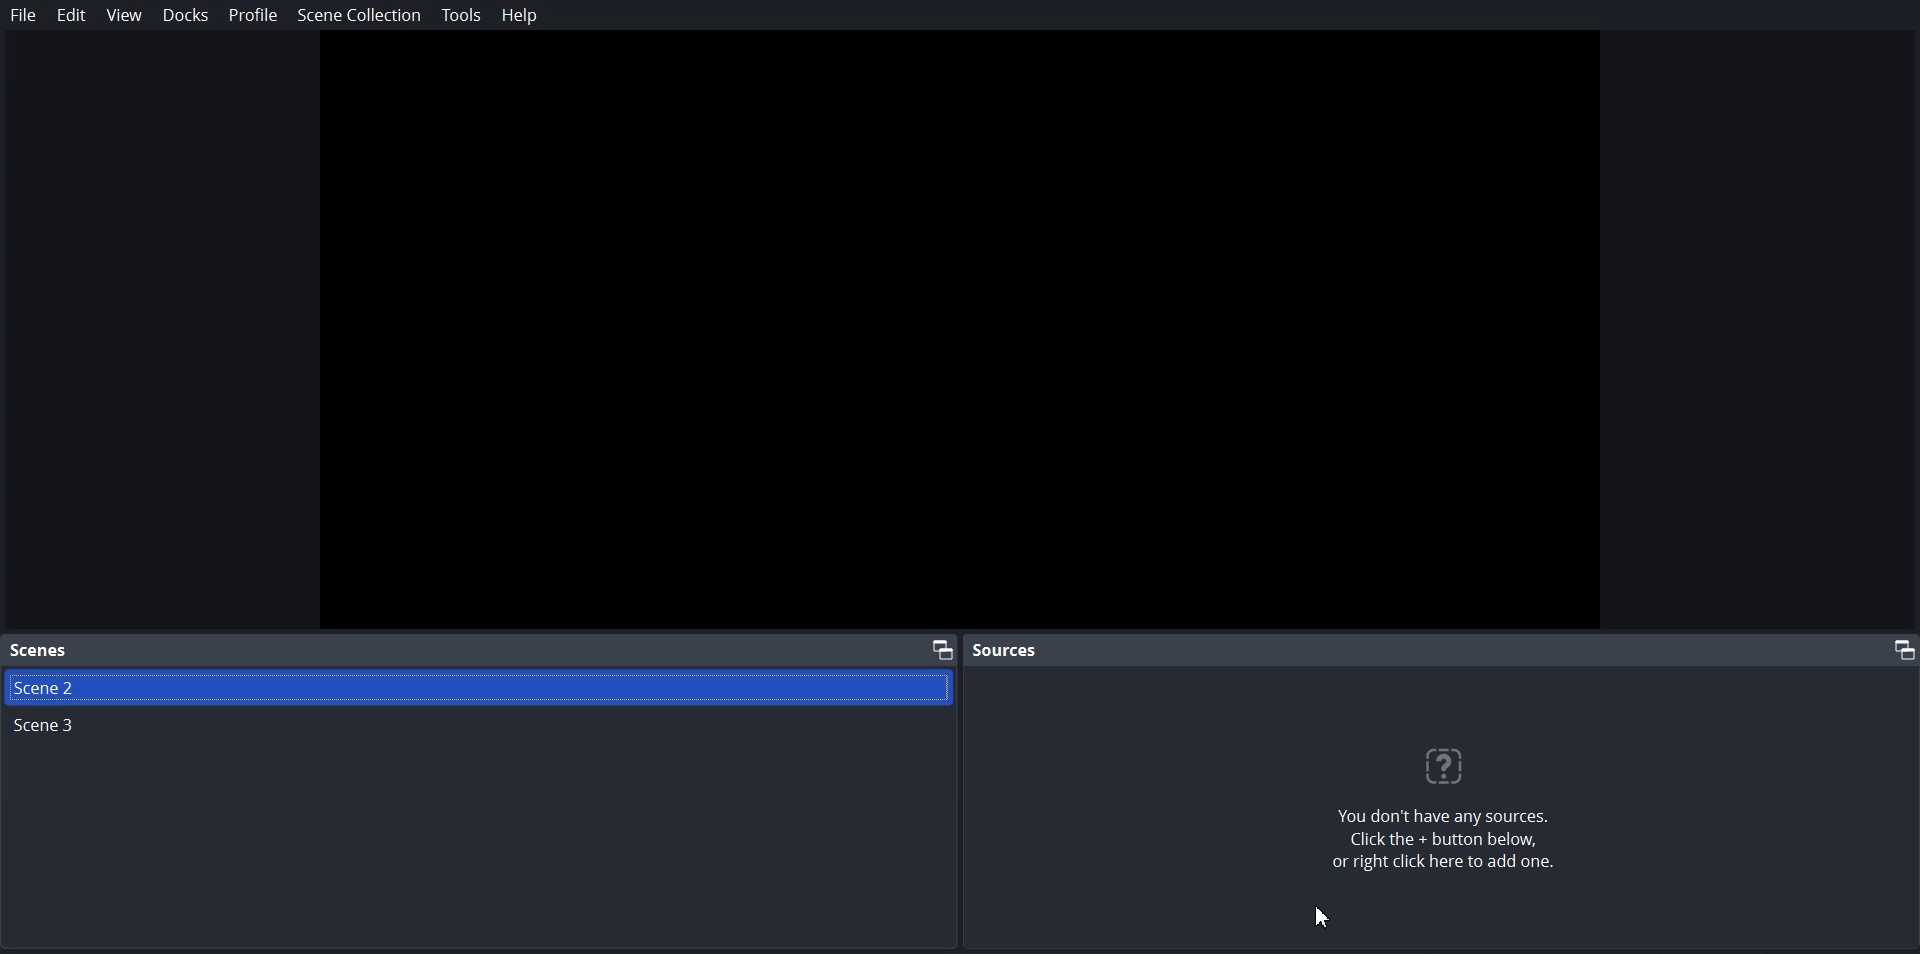 The height and width of the screenshot is (954, 1920). I want to click on Sources, so click(1008, 649).